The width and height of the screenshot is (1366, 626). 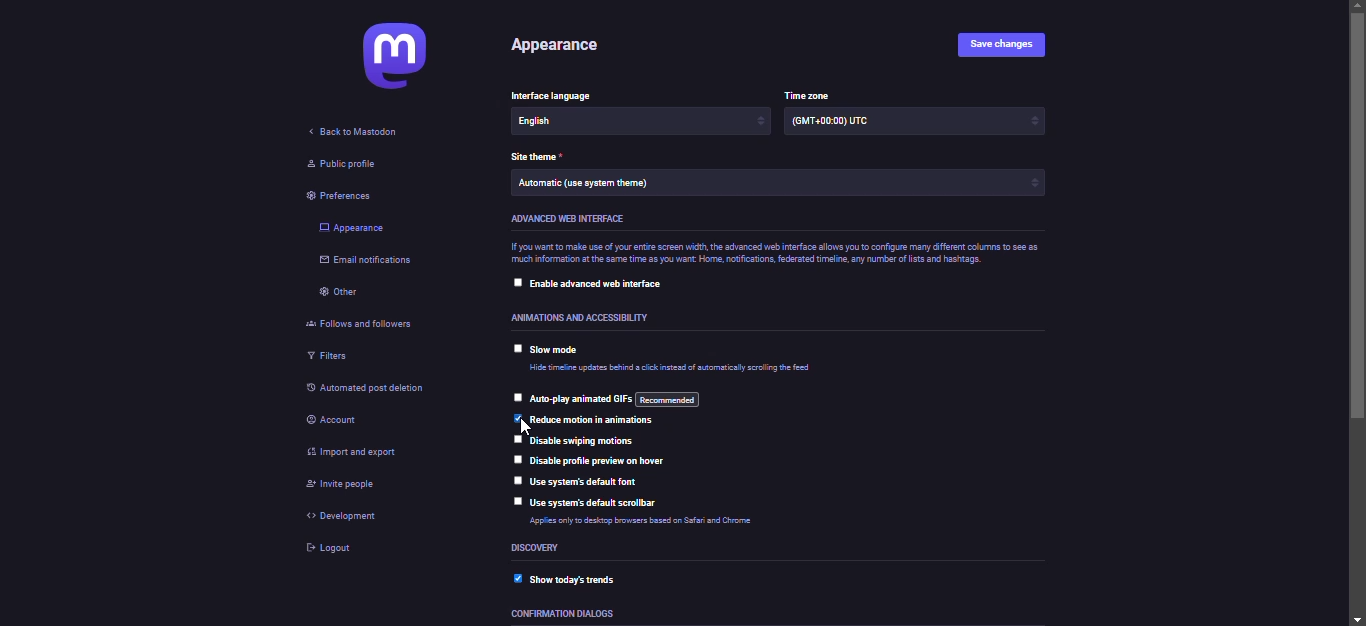 What do you see at coordinates (542, 548) in the screenshot?
I see `discovery` at bounding box center [542, 548].